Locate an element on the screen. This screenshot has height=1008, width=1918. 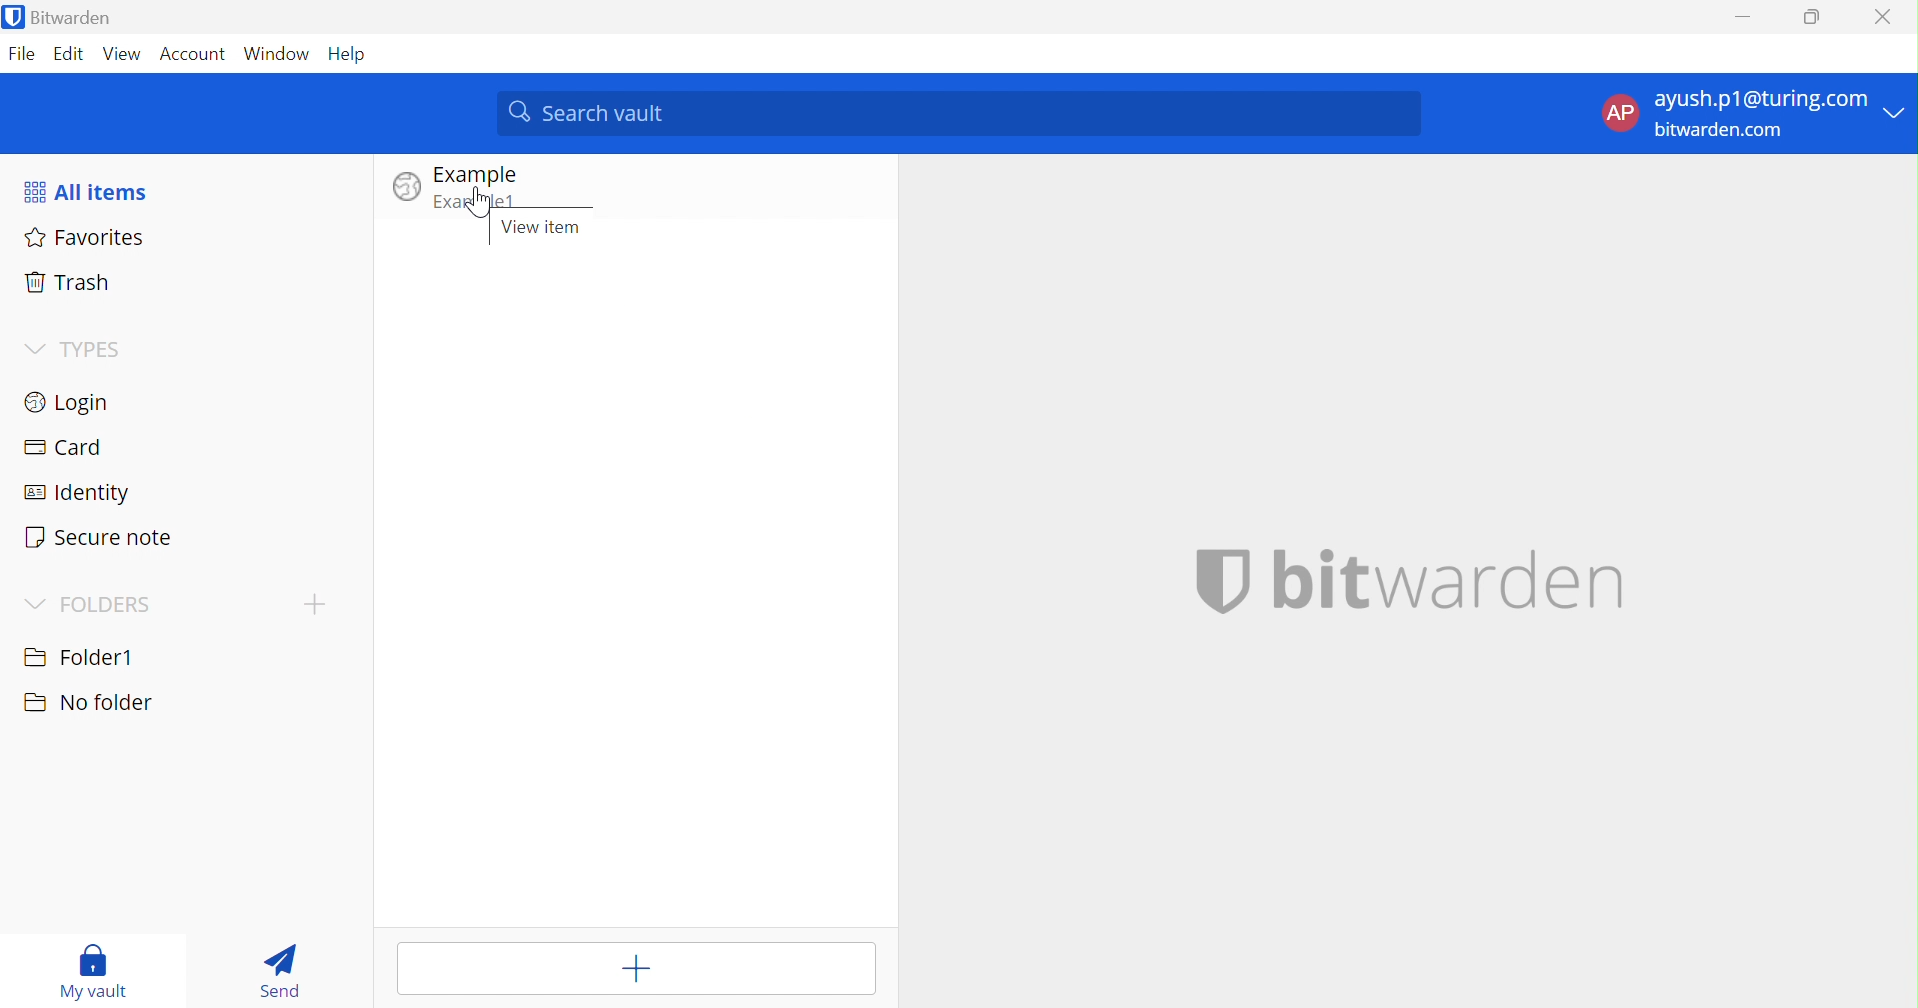
Send is located at coordinates (279, 971).